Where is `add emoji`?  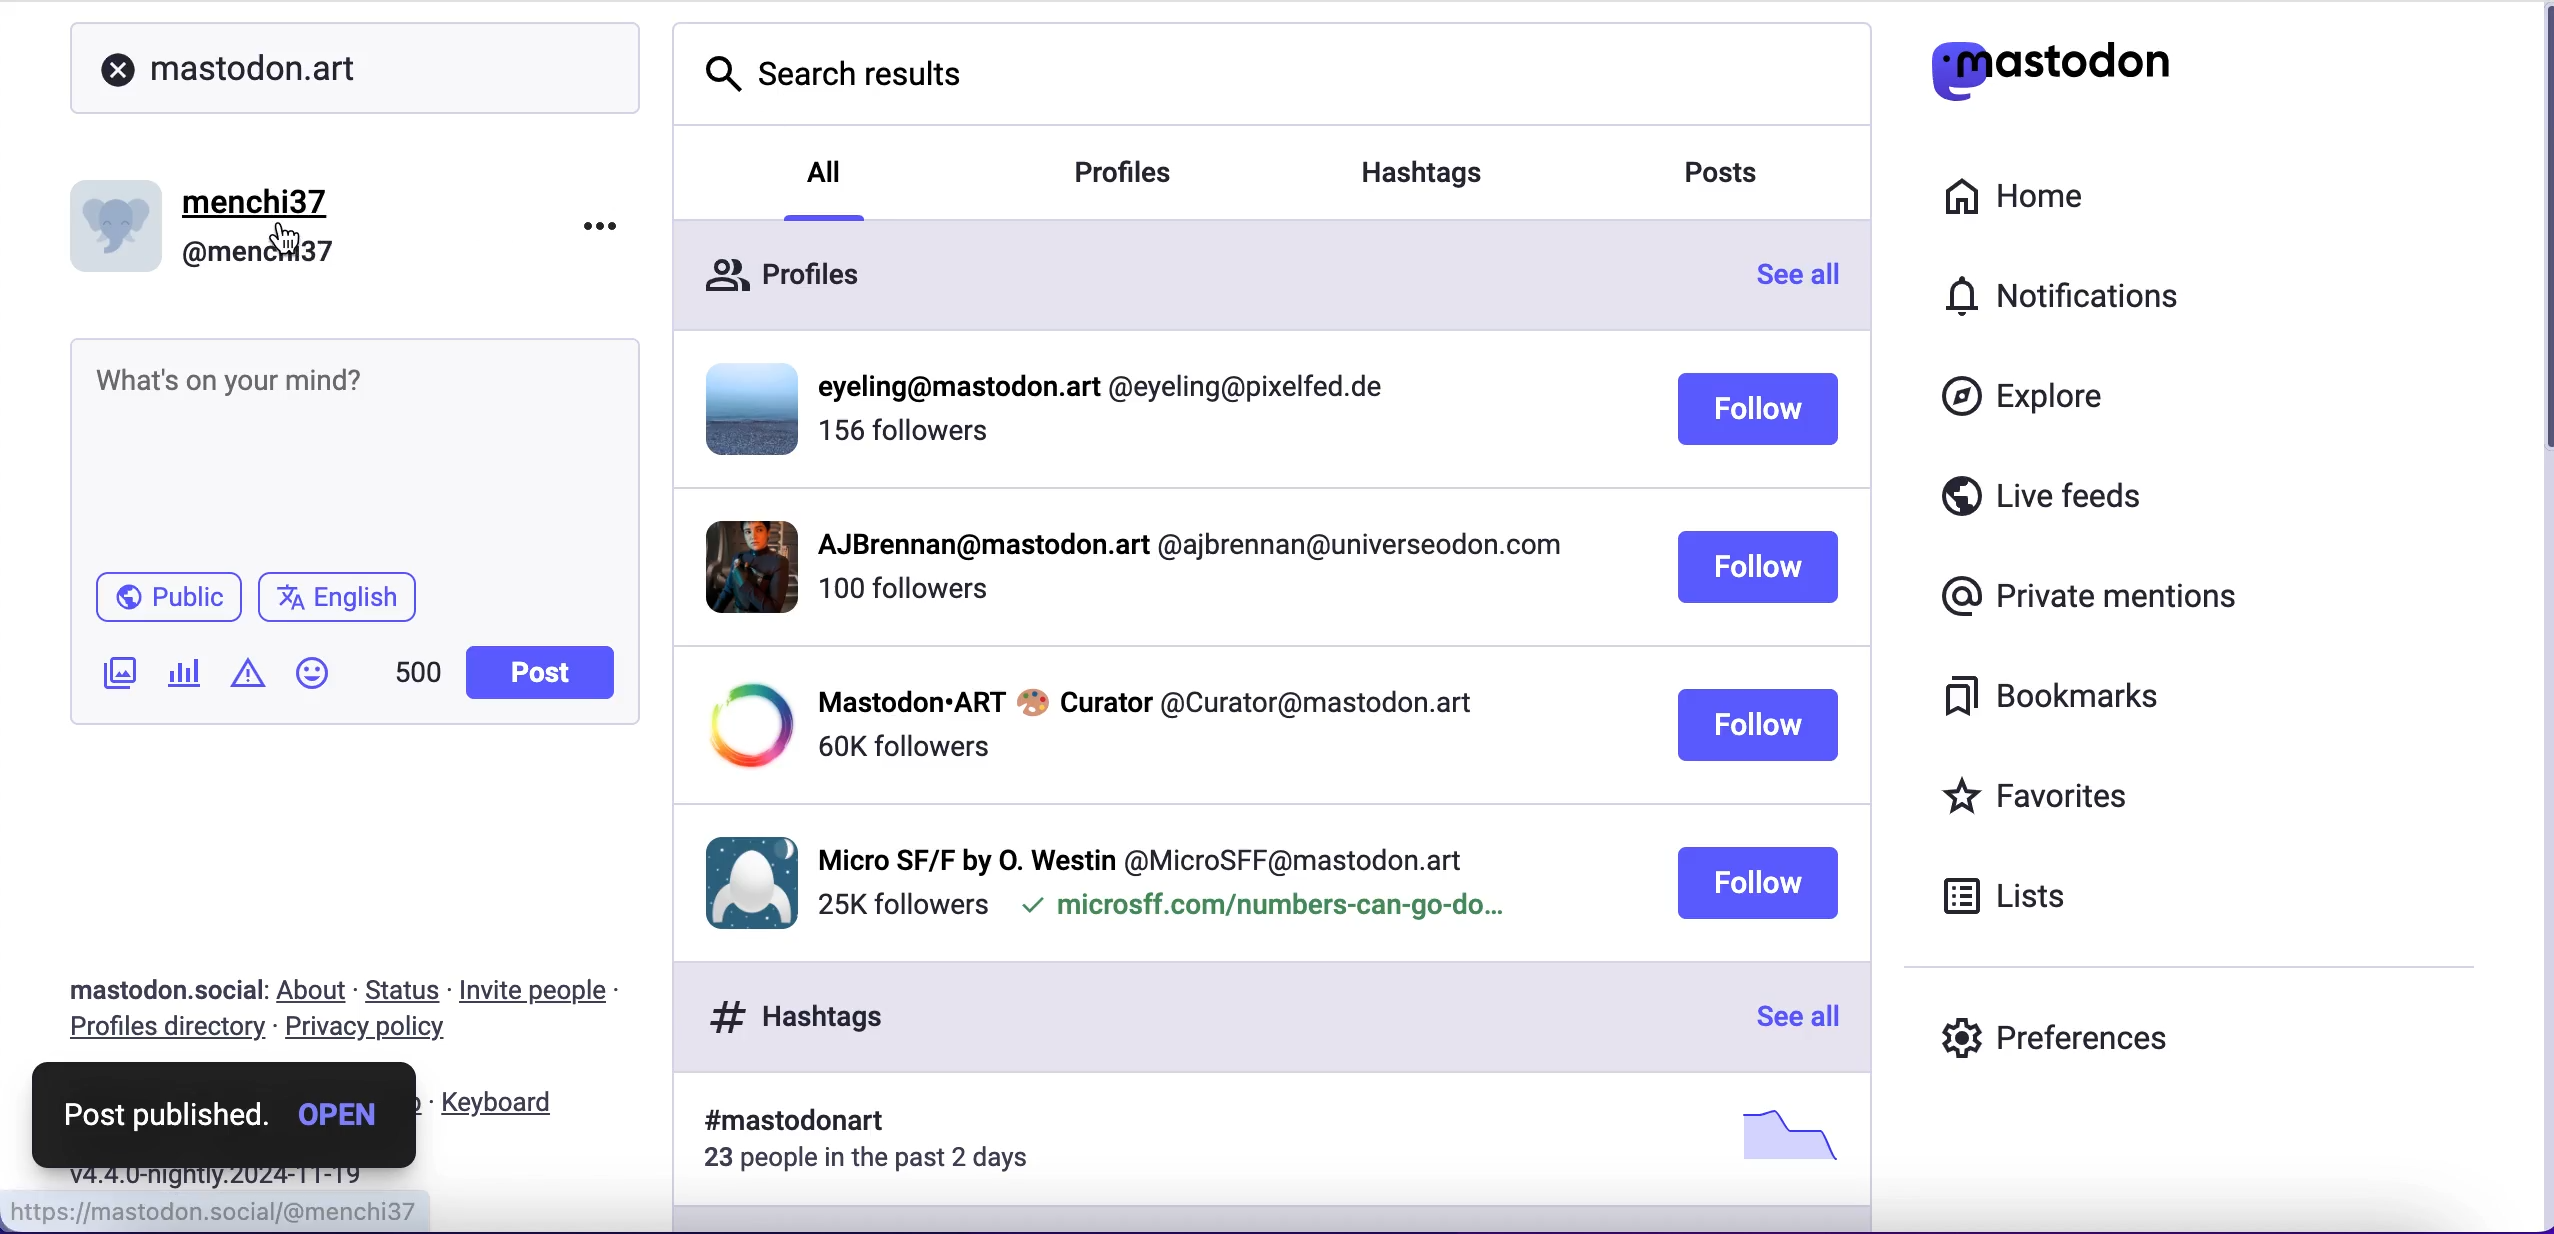 add emoji is located at coordinates (313, 682).